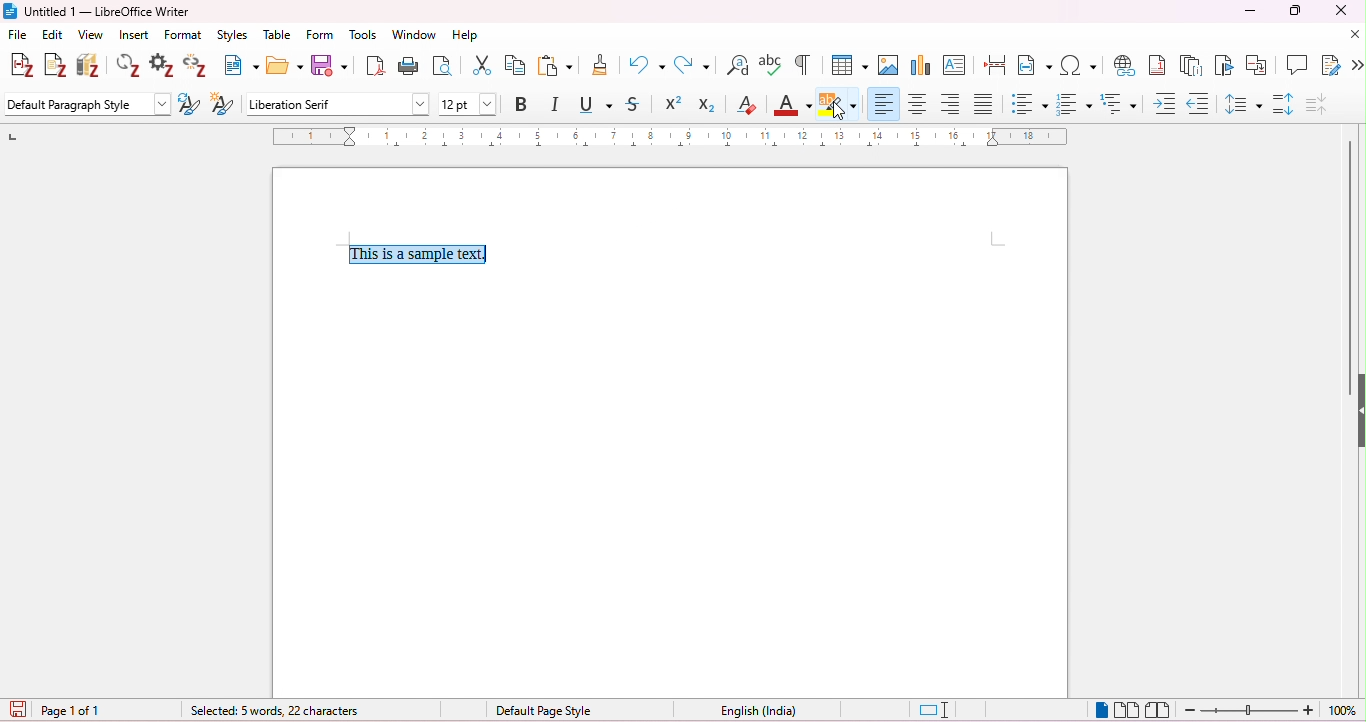 This screenshot has width=1366, height=722. What do you see at coordinates (90, 66) in the screenshot?
I see `add/ edit bibliography` at bounding box center [90, 66].